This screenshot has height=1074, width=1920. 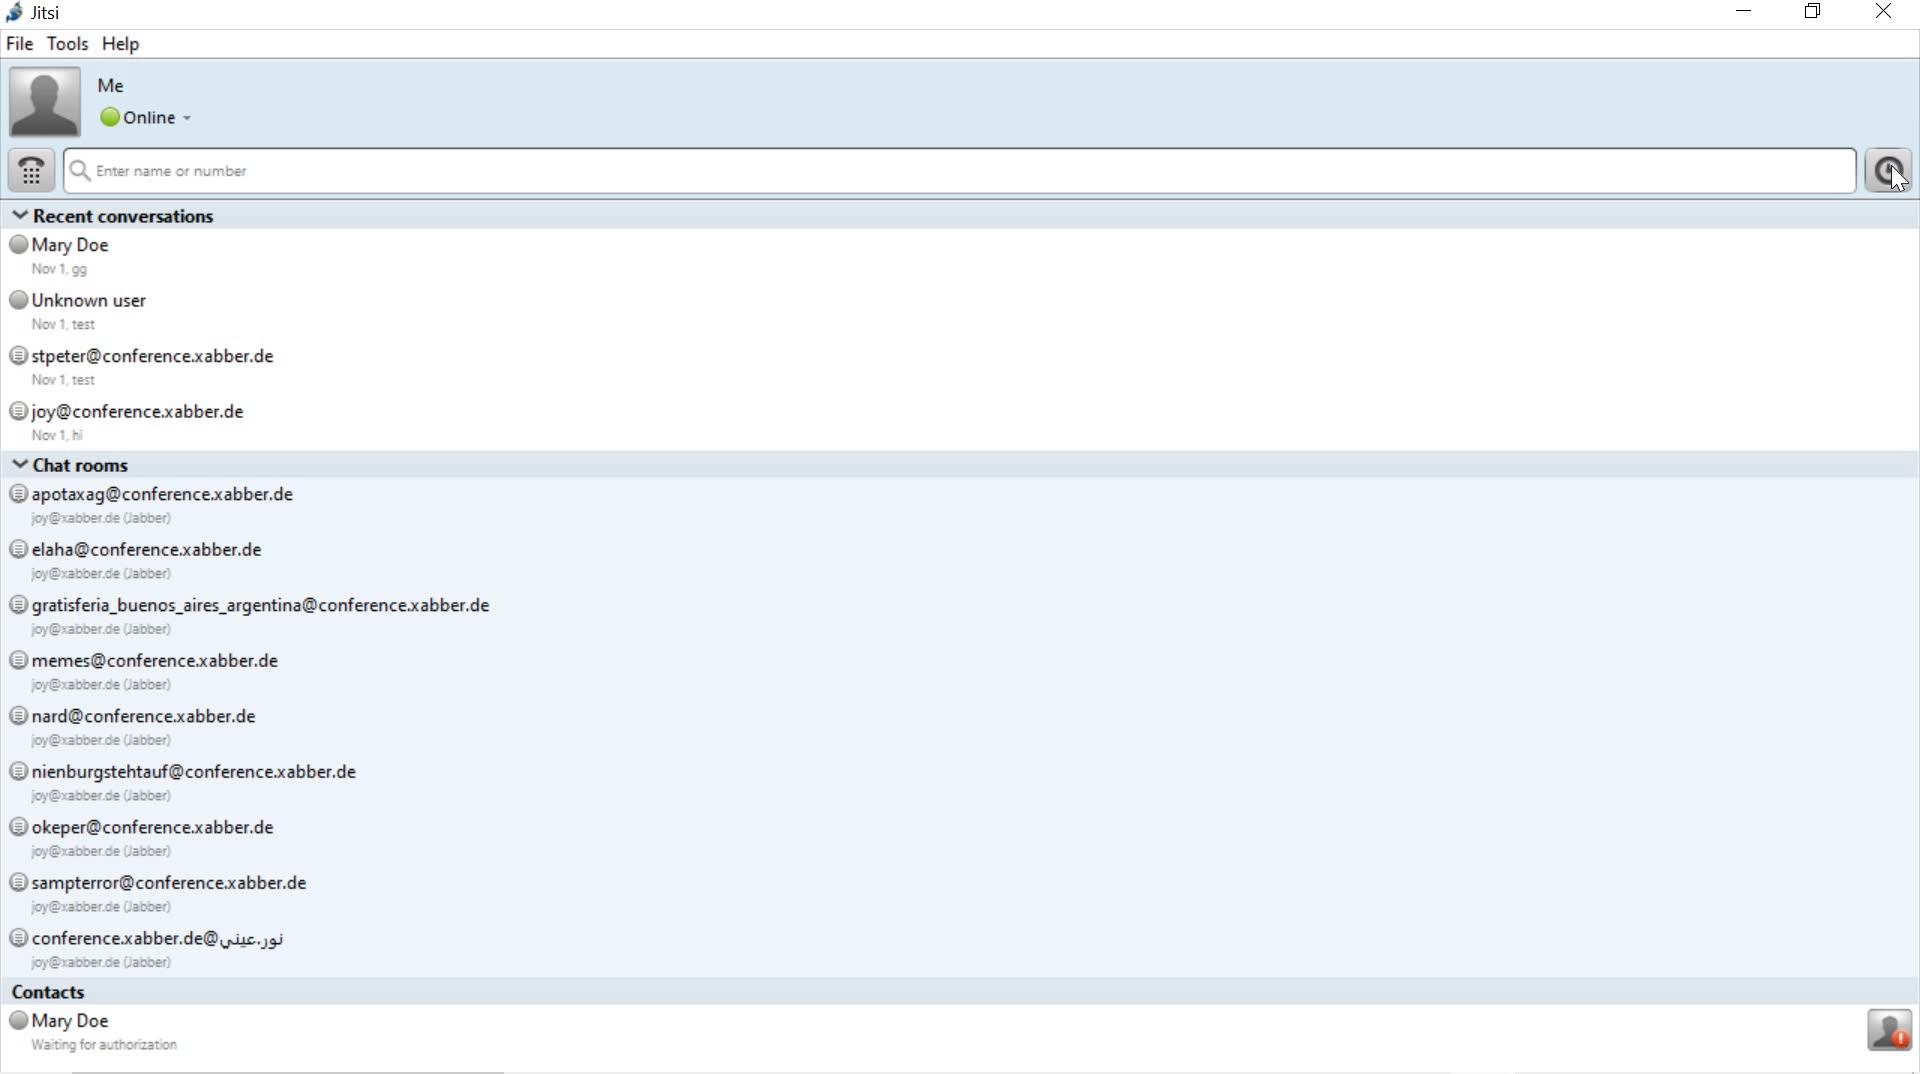 What do you see at coordinates (113, 86) in the screenshot?
I see `account name` at bounding box center [113, 86].